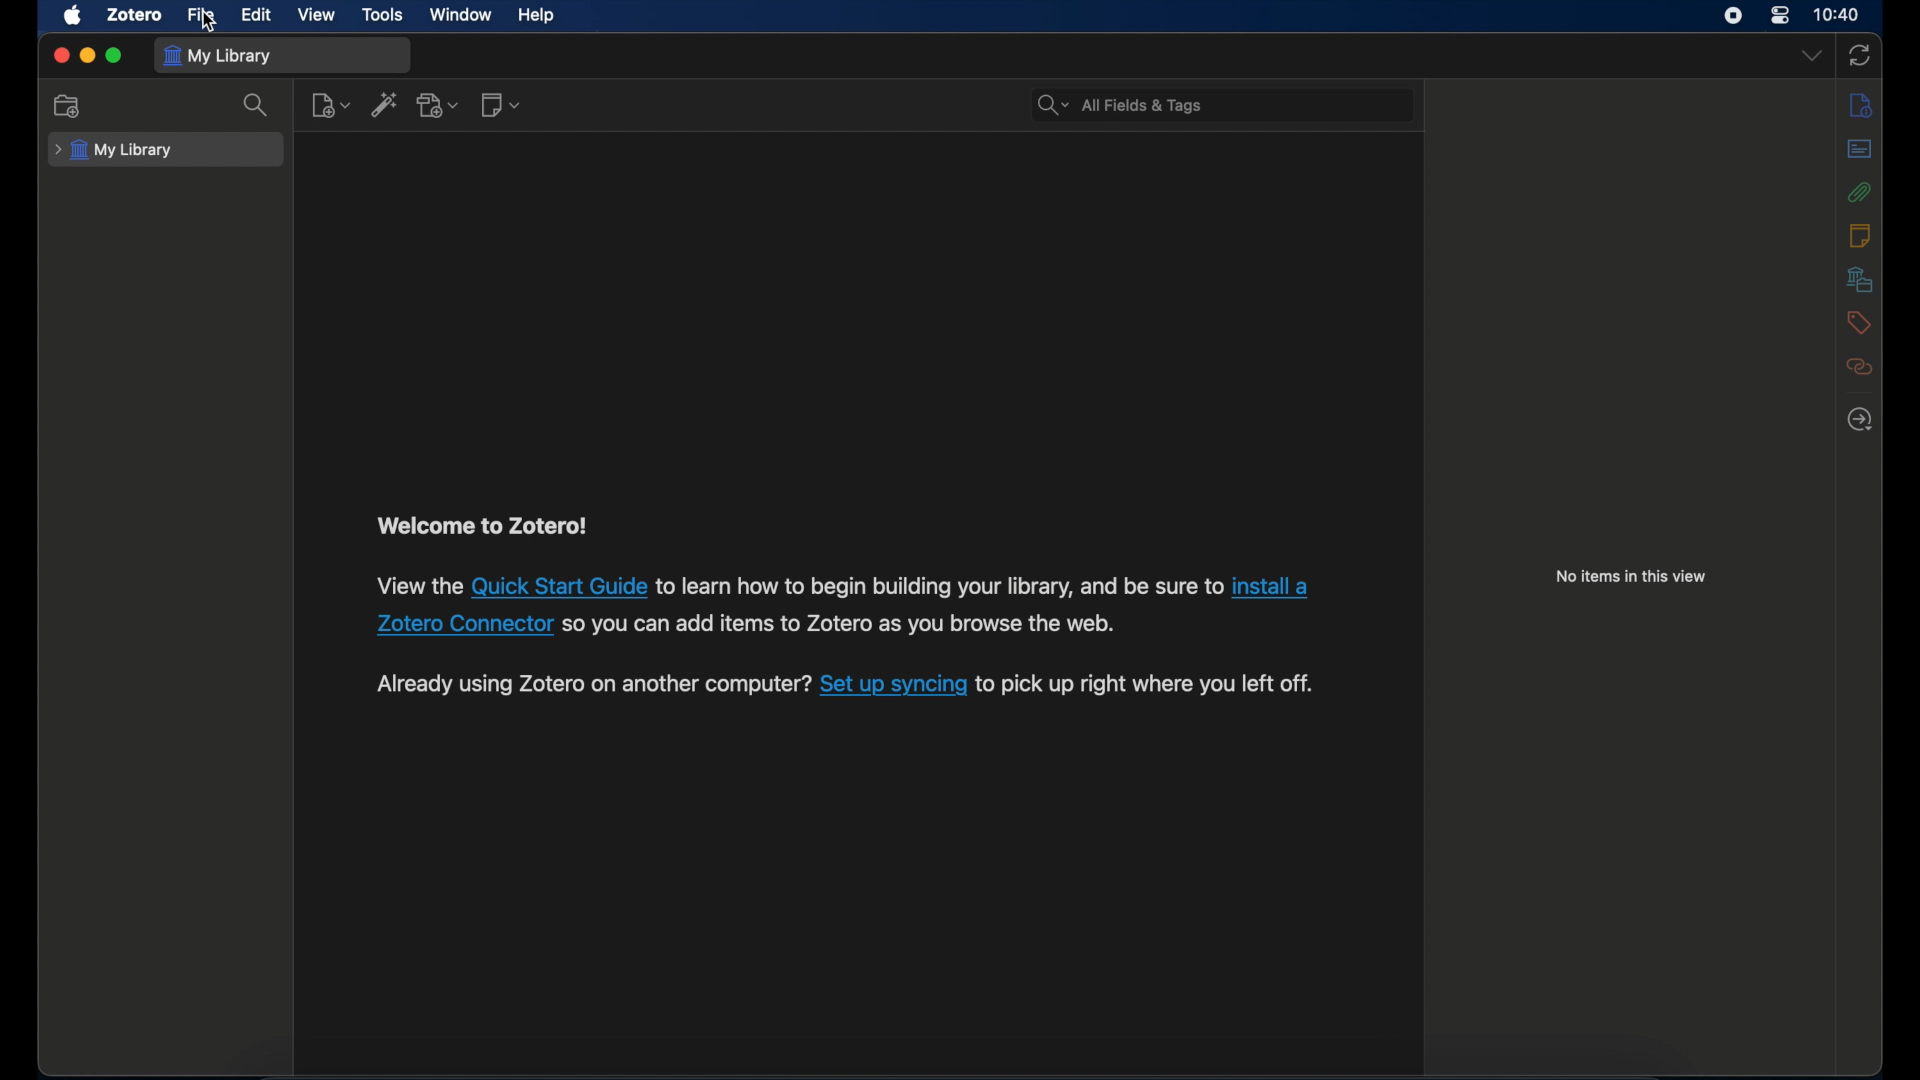 This screenshot has height=1080, width=1920. What do you see at coordinates (1838, 13) in the screenshot?
I see `time` at bounding box center [1838, 13].